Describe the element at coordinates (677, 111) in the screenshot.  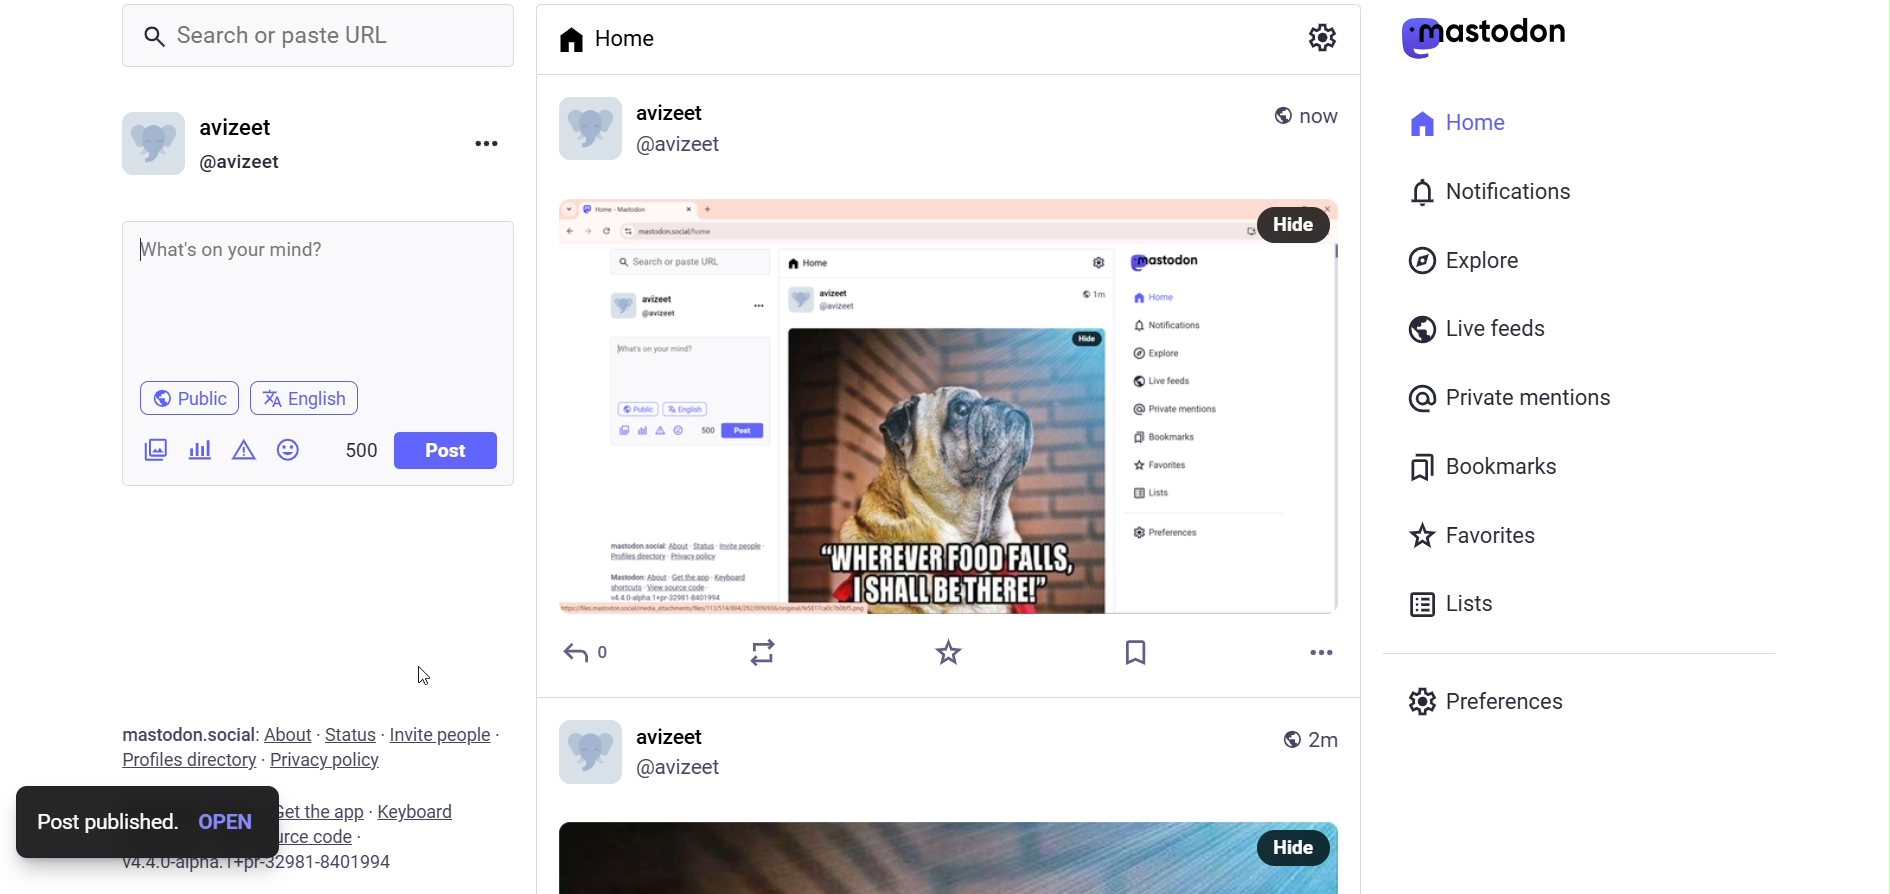
I see `avizeet` at that location.